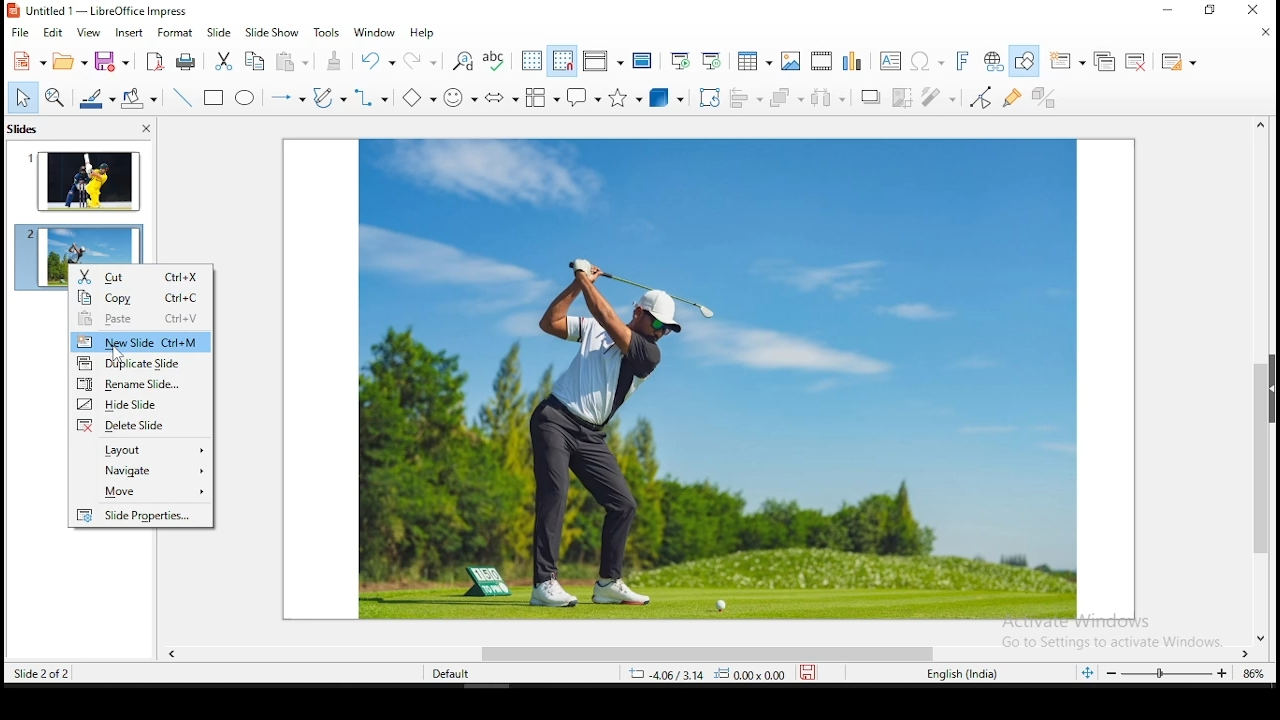 The image size is (1280, 720). Describe the element at coordinates (21, 97) in the screenshot. I see `select` at that location.